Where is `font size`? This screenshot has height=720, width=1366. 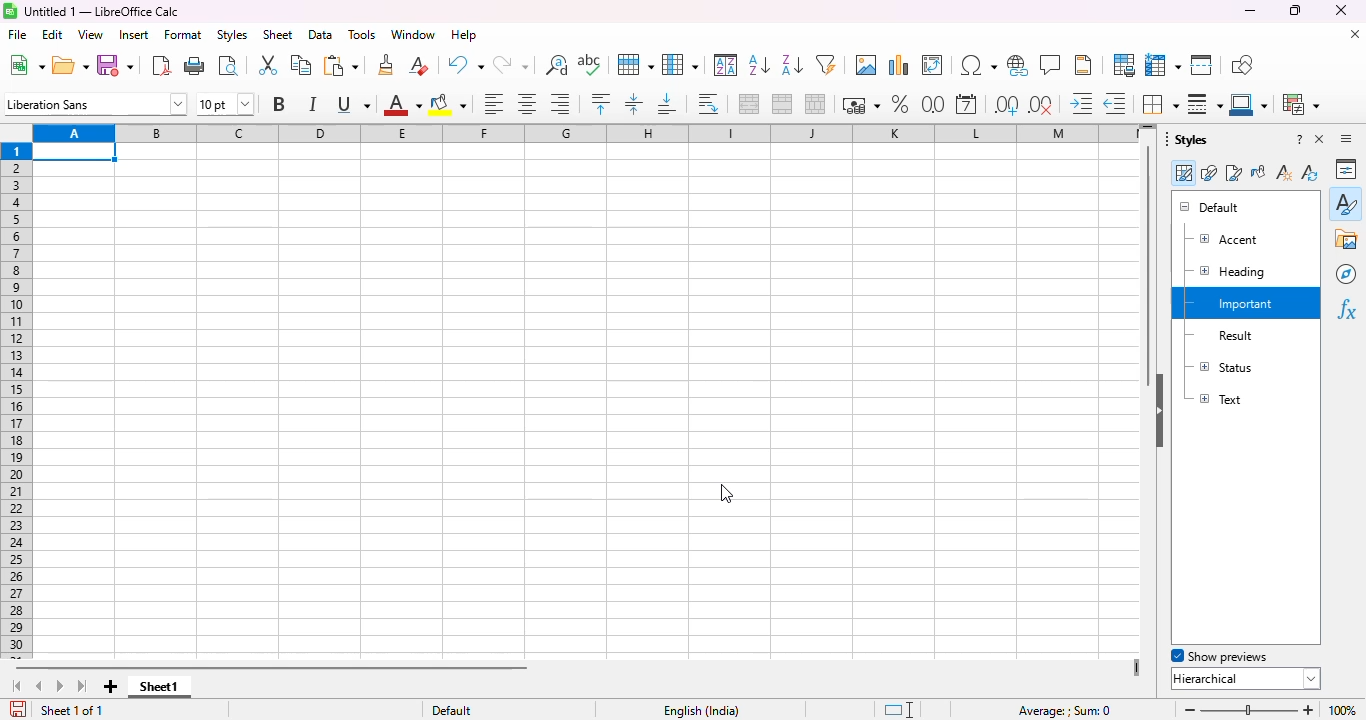 font size is located at coordinates (225, 104).